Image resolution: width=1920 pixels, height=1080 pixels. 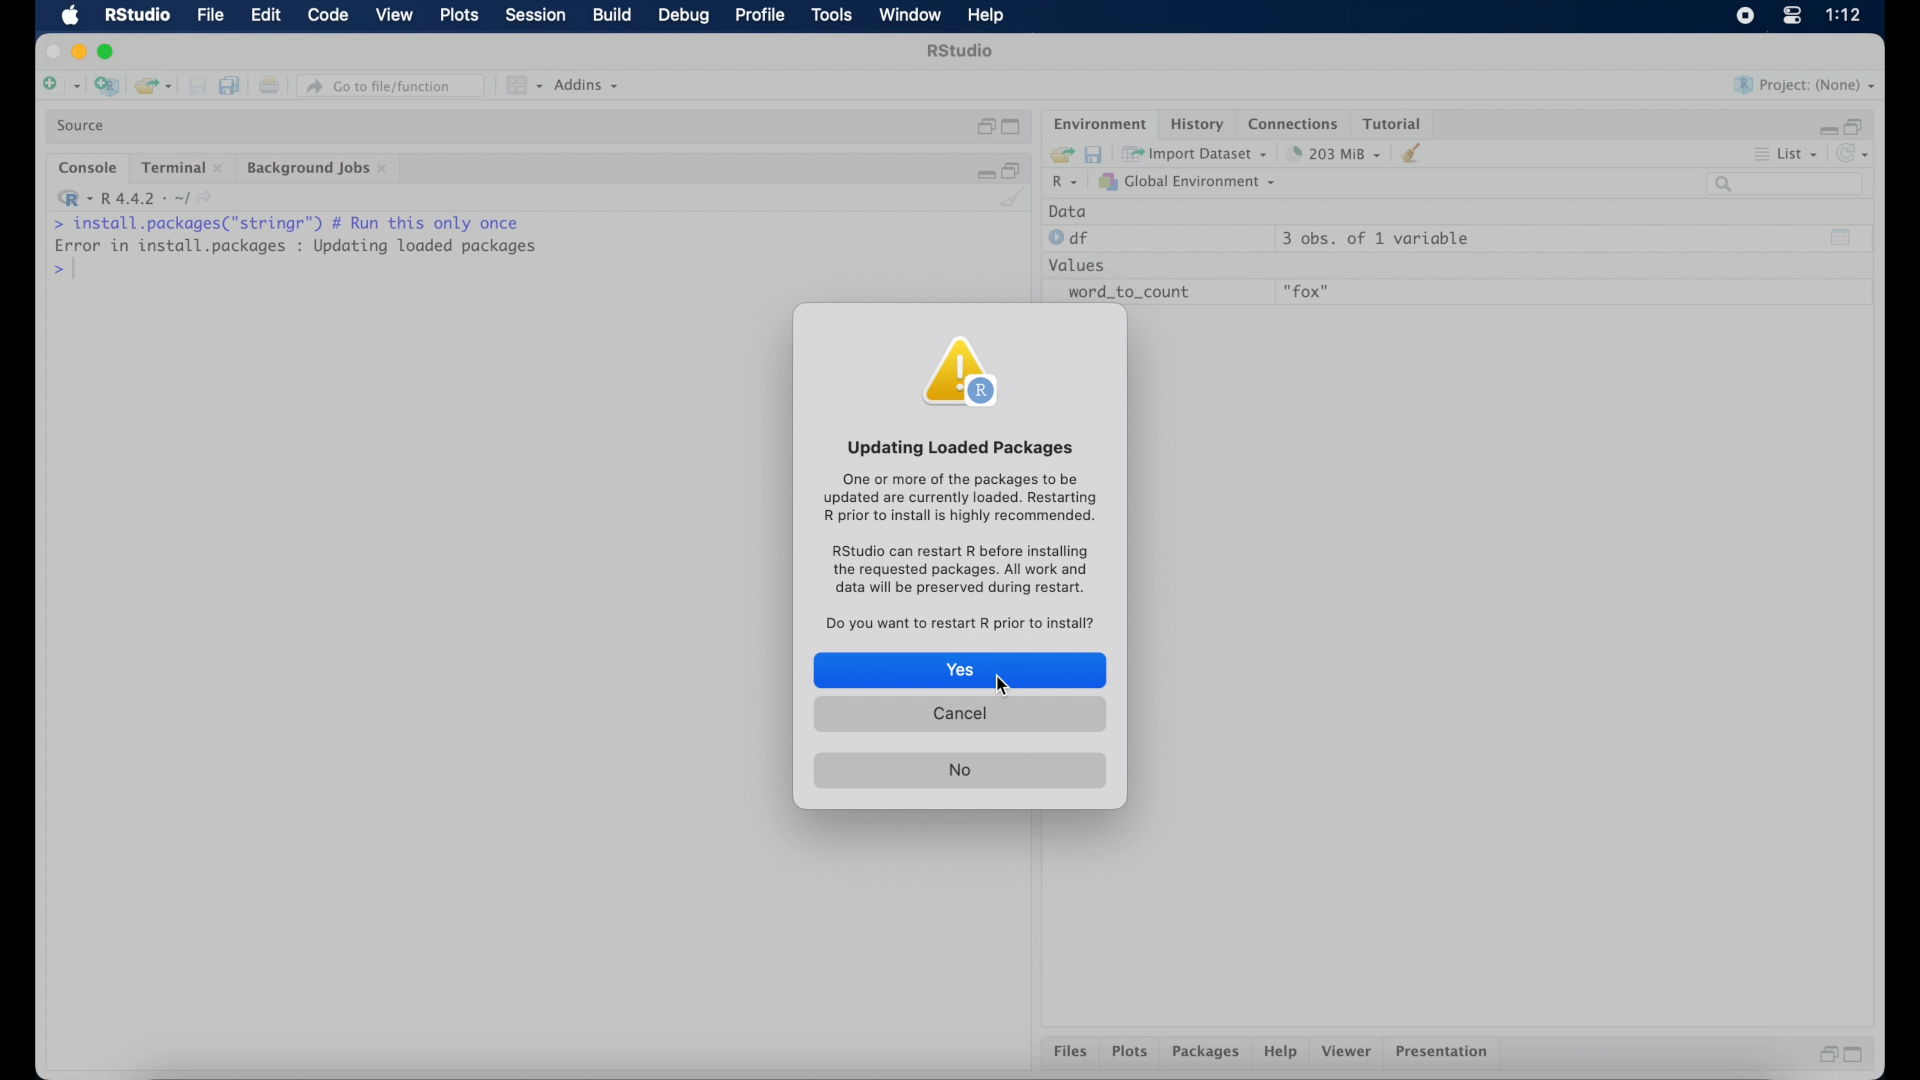 I want to click on profile, so click(x=758, y=16).